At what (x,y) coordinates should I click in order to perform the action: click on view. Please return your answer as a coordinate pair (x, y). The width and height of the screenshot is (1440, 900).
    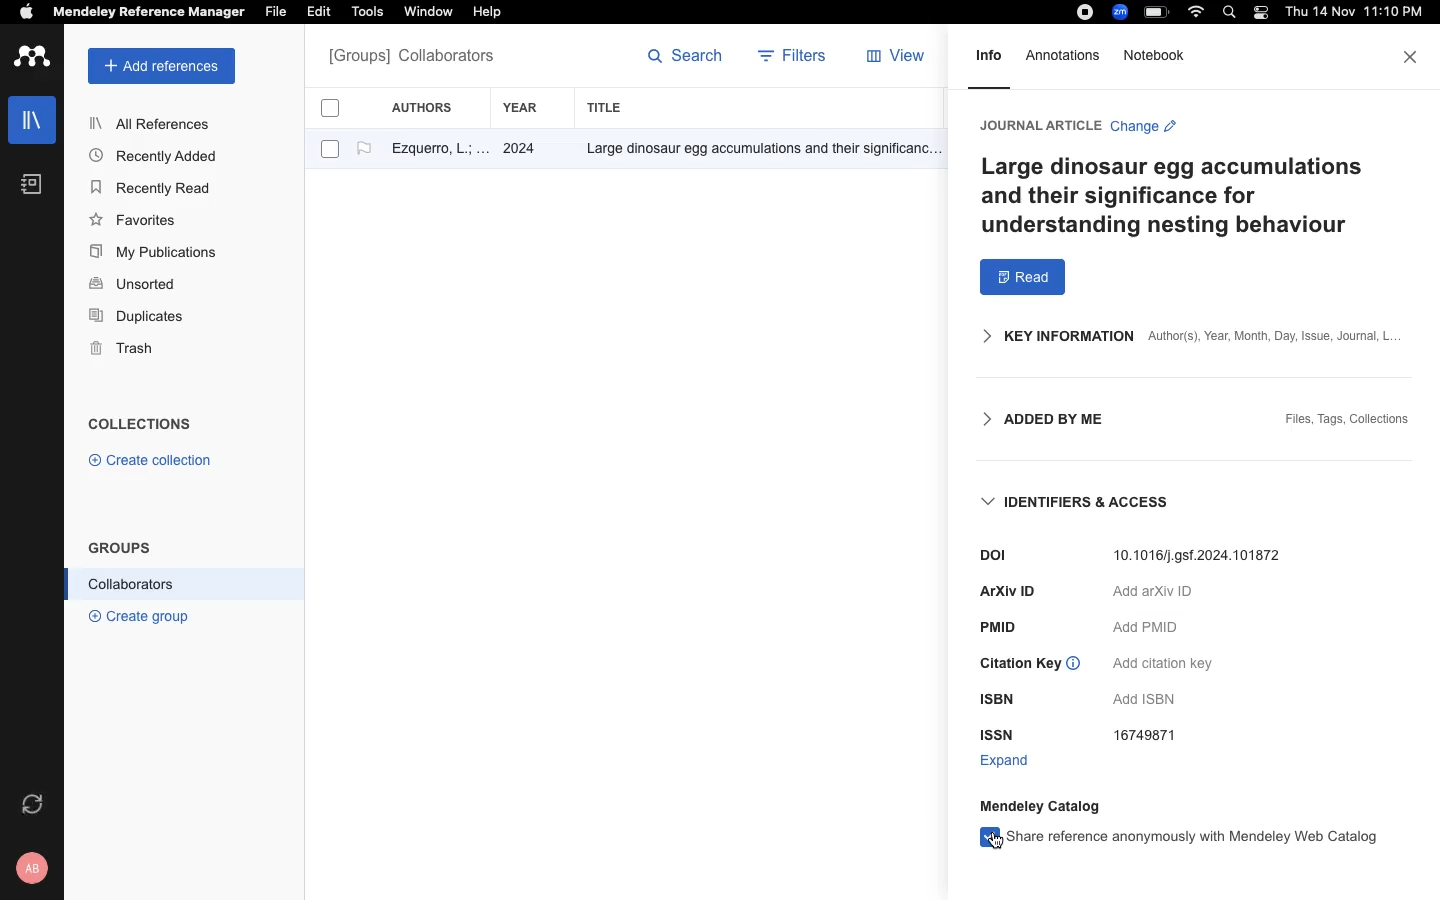
    Looking at the image, I should click on (900, 60).